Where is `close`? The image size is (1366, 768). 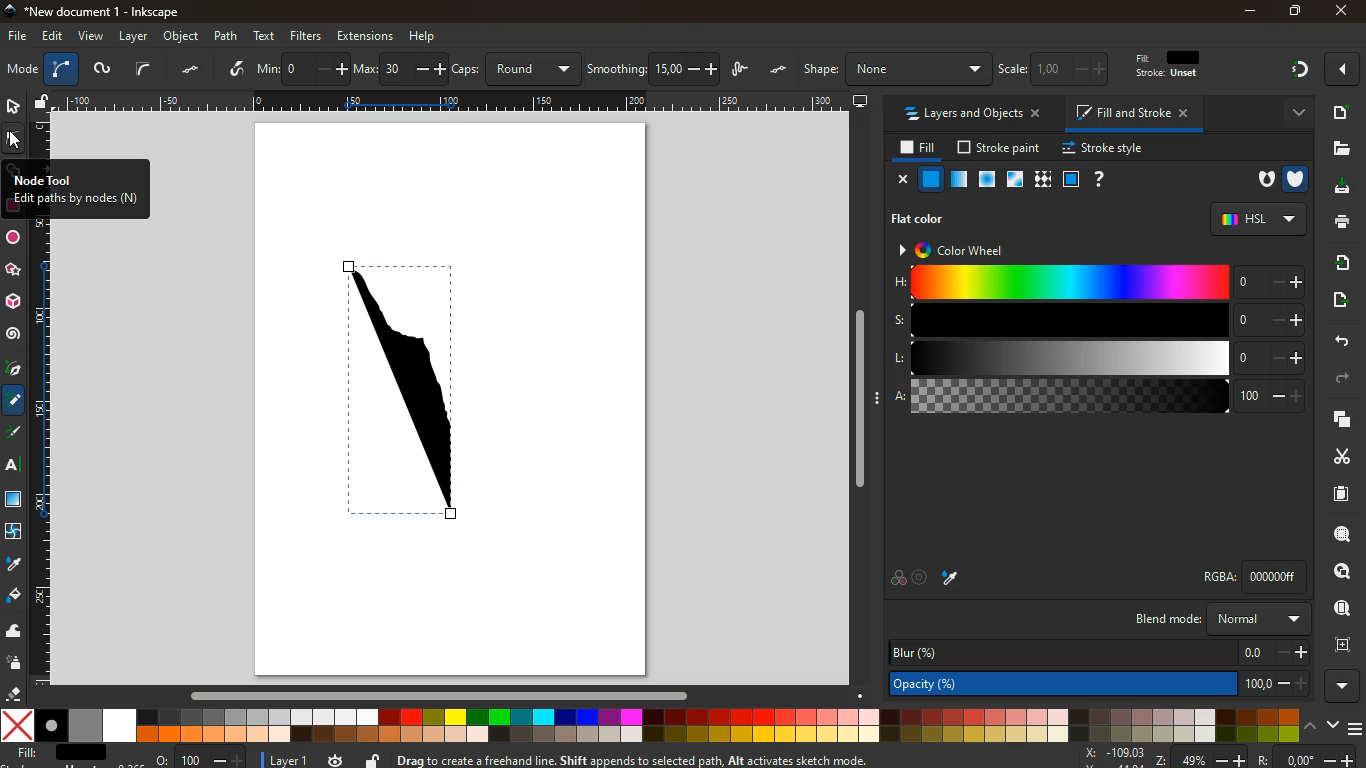 close is located at coordinates (900, 179).